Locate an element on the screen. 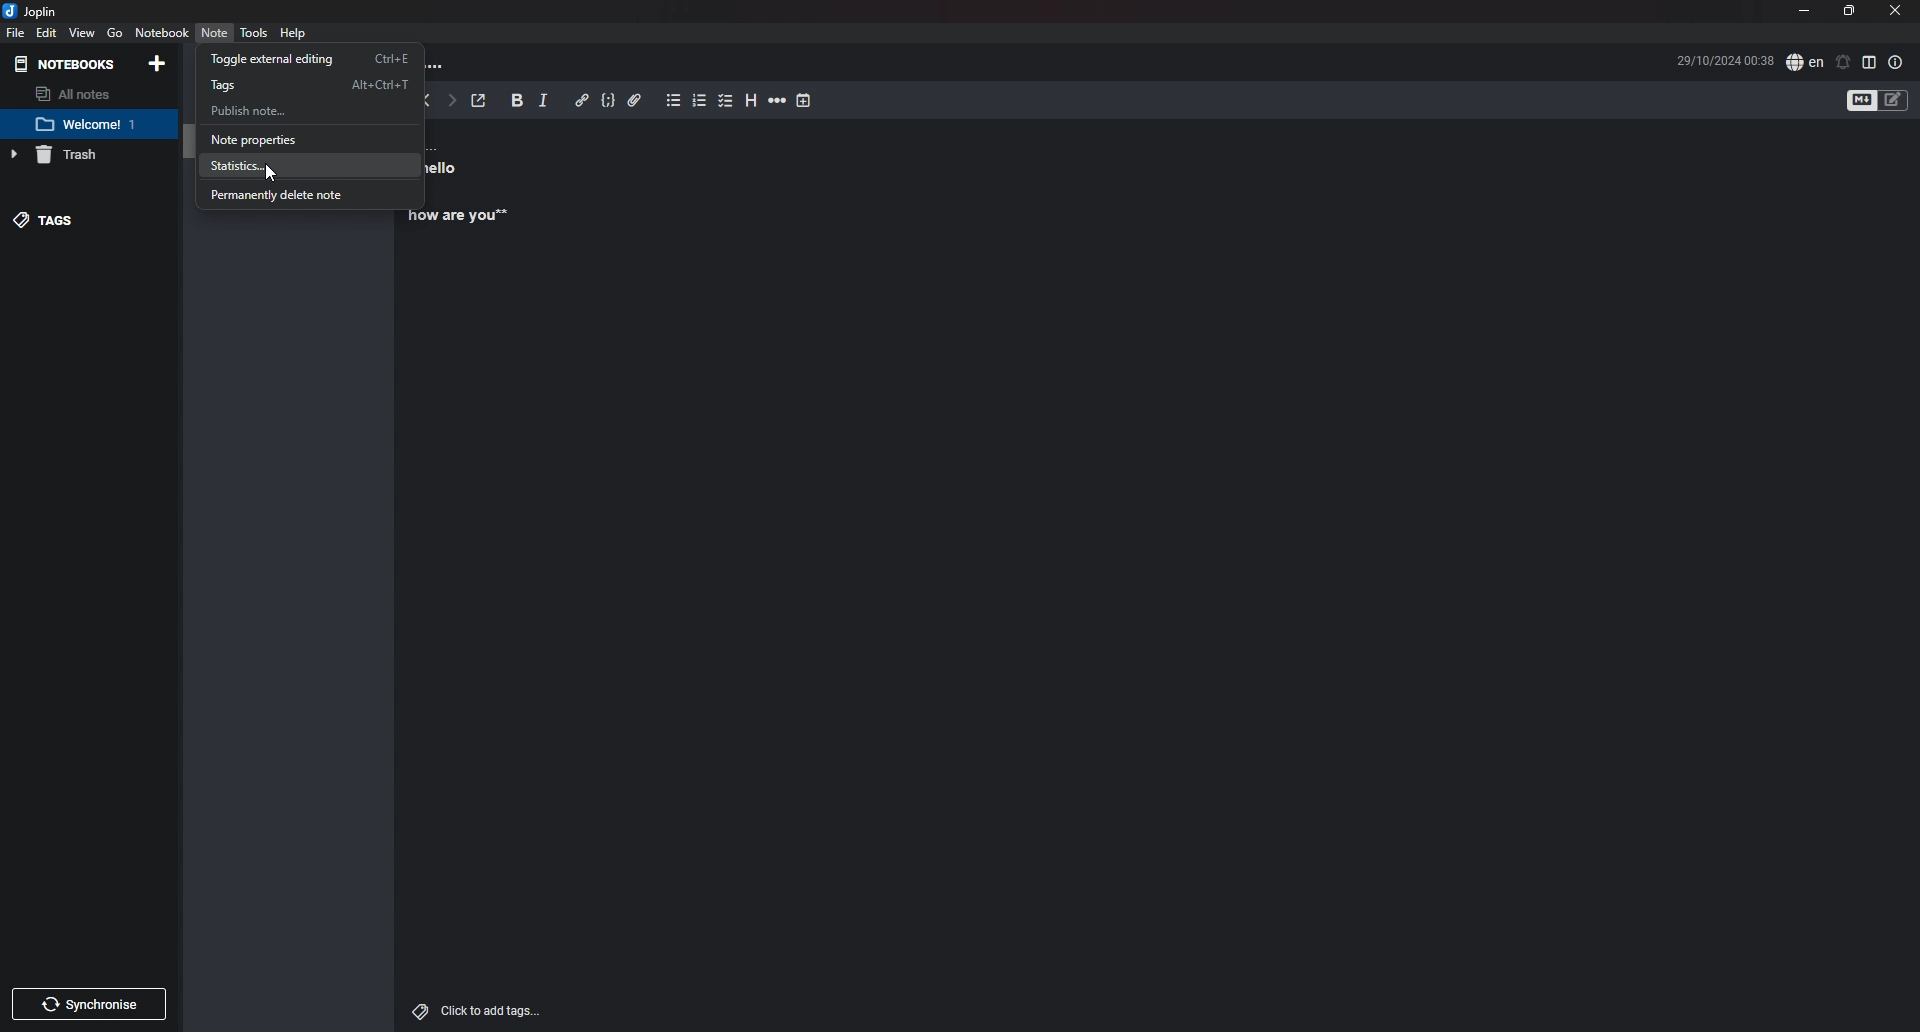 The image size is (1920, 1032). Italic is located at coordinates (545, 102).